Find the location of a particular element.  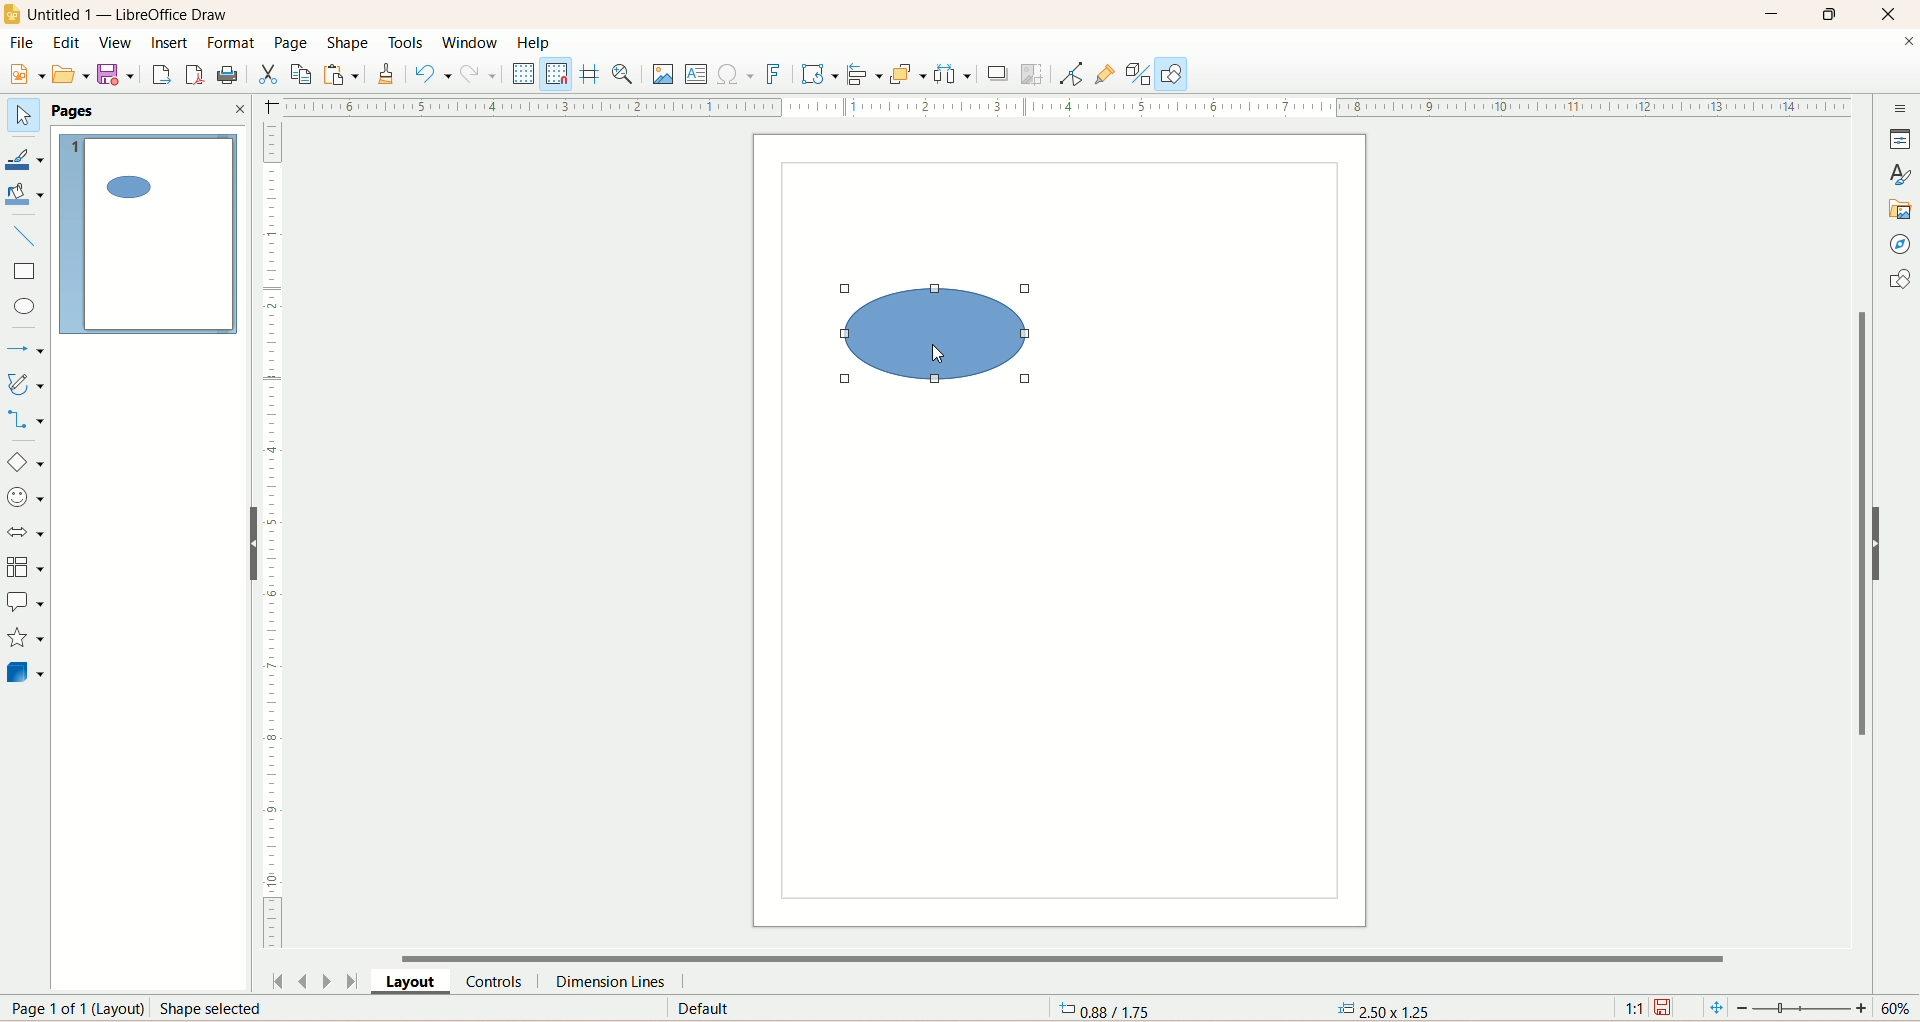

cursor is located at coordinates (935, 348).